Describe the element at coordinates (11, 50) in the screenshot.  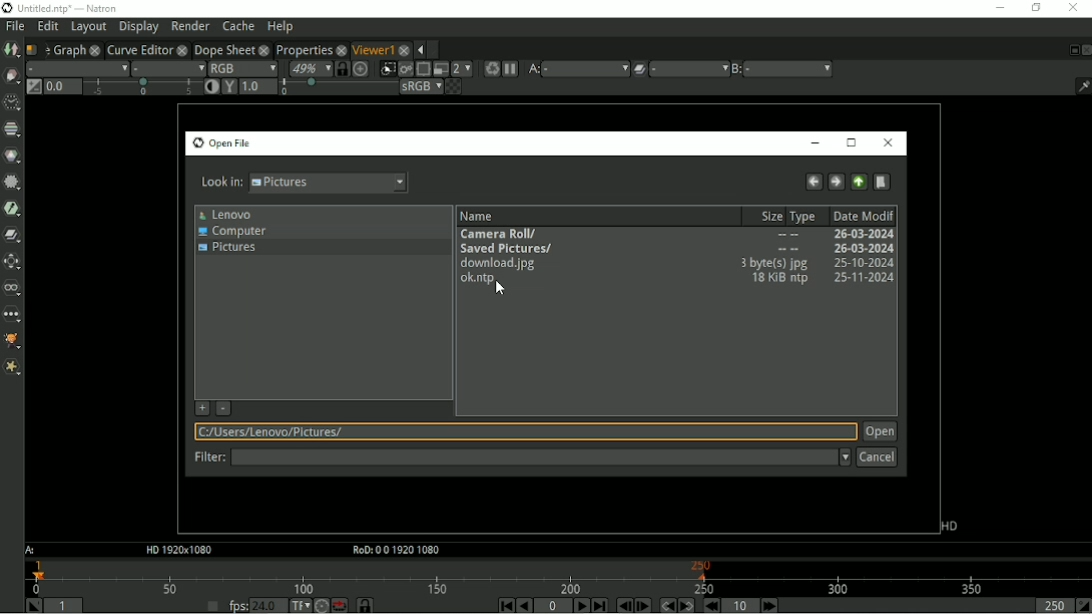
I see `Image` at that location.